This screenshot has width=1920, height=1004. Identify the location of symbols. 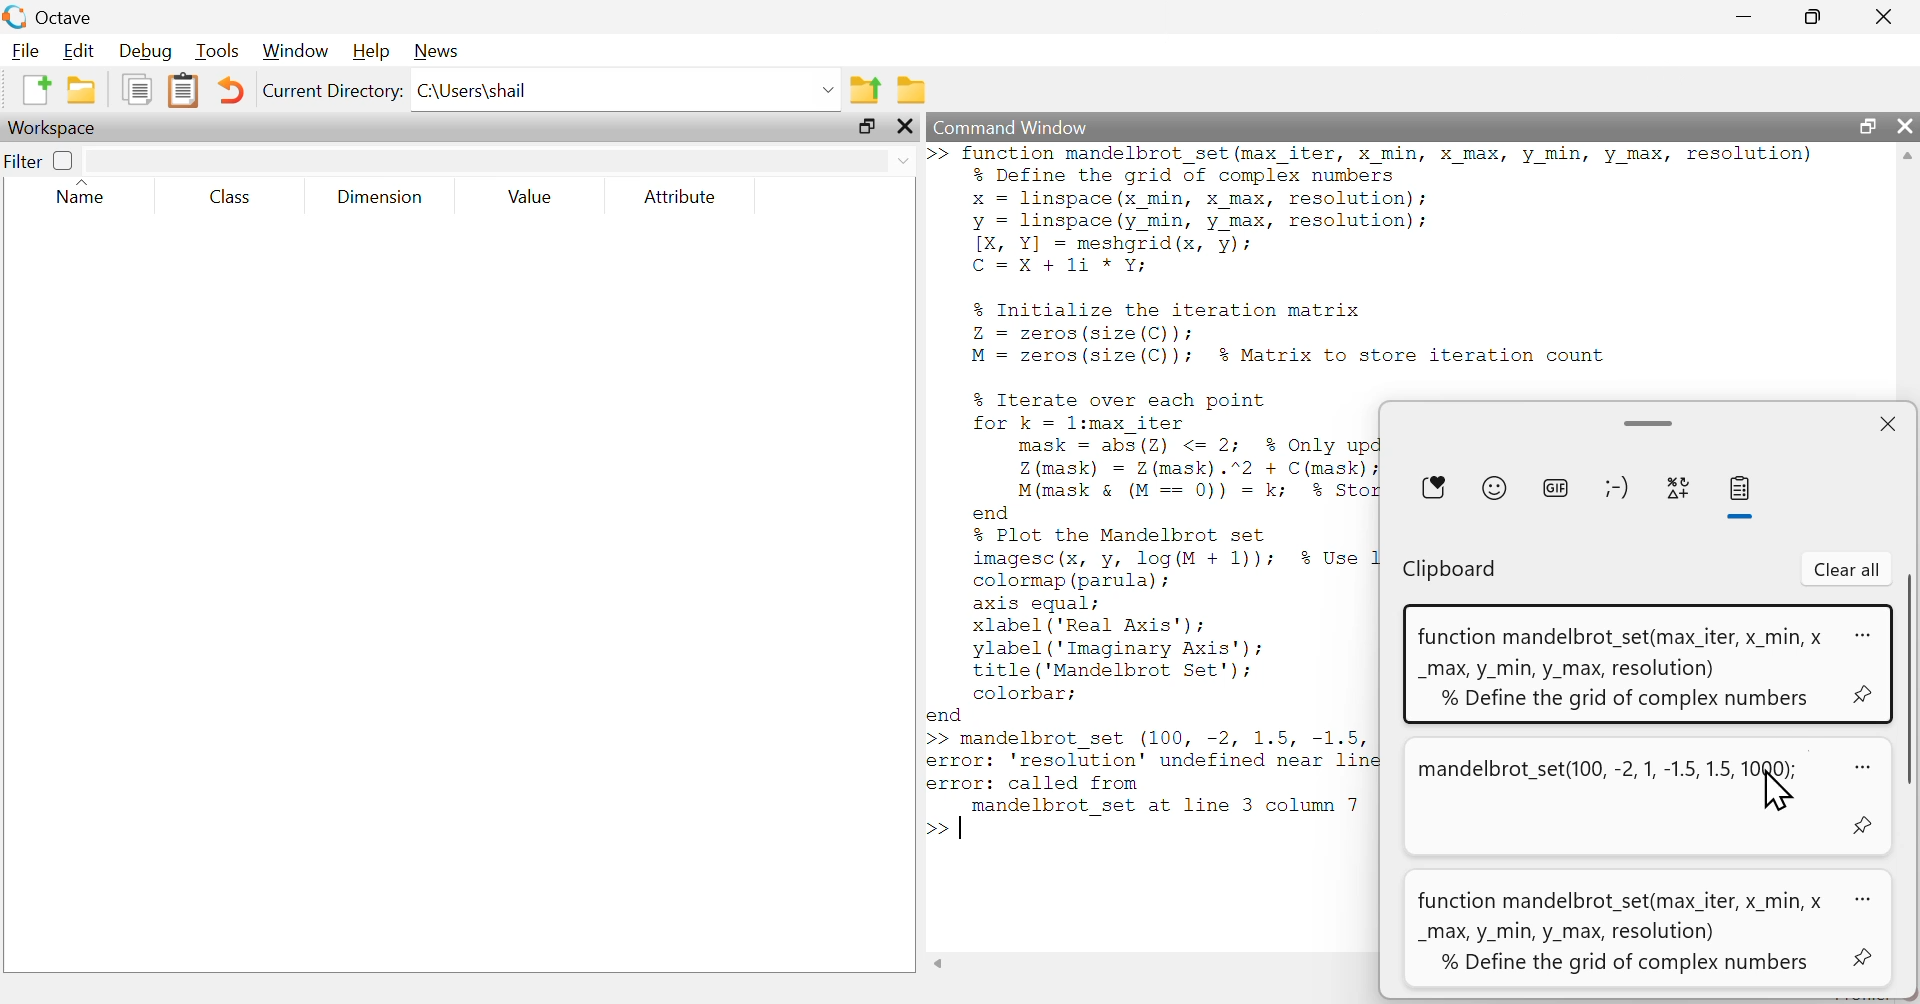
(1674, 488).